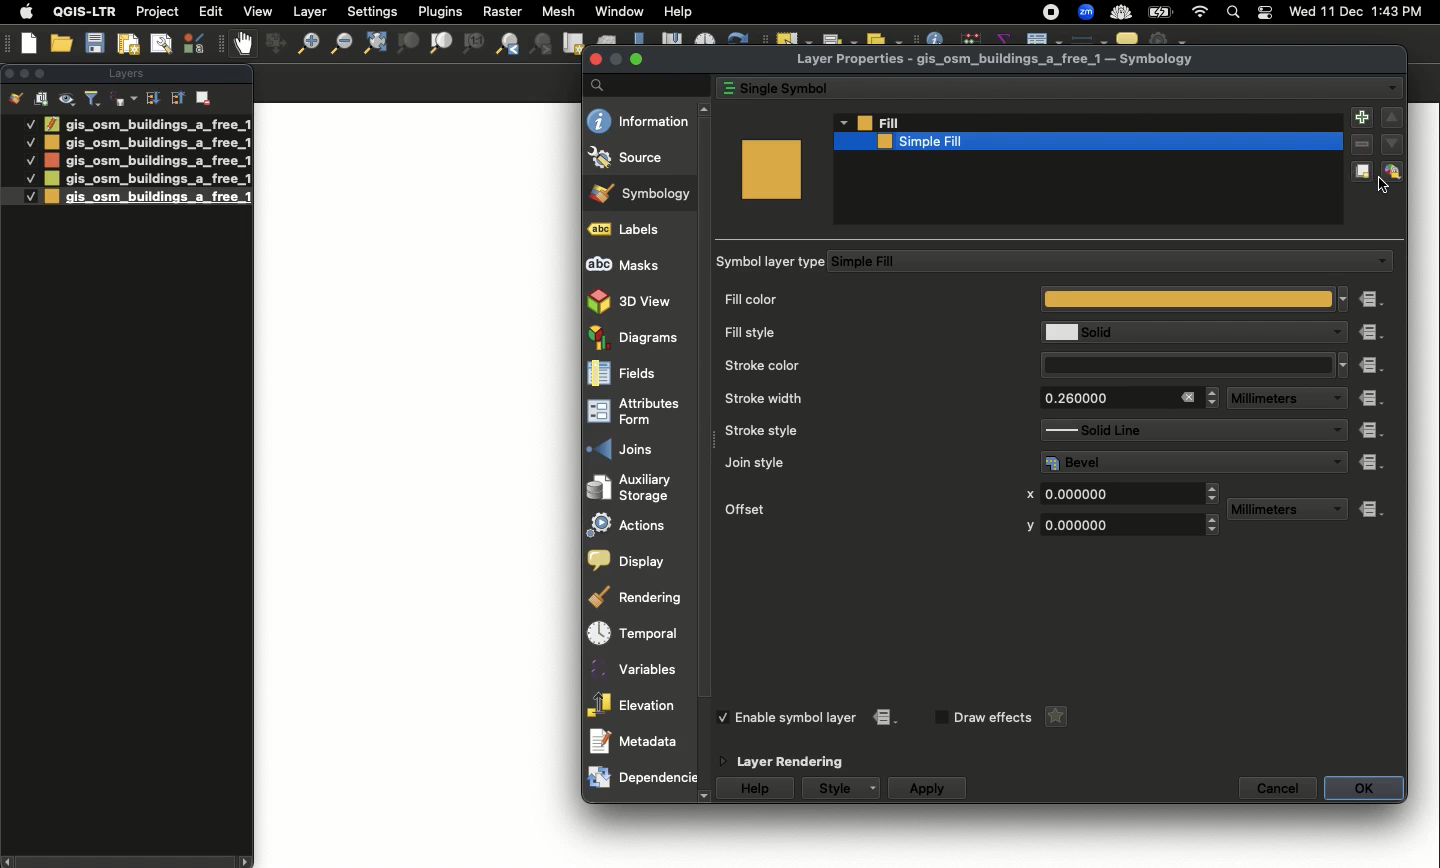  What do you see at coordinates (160, 44) in the screenshot?
I see `Show layout manager` at bounding box center [160, 44].